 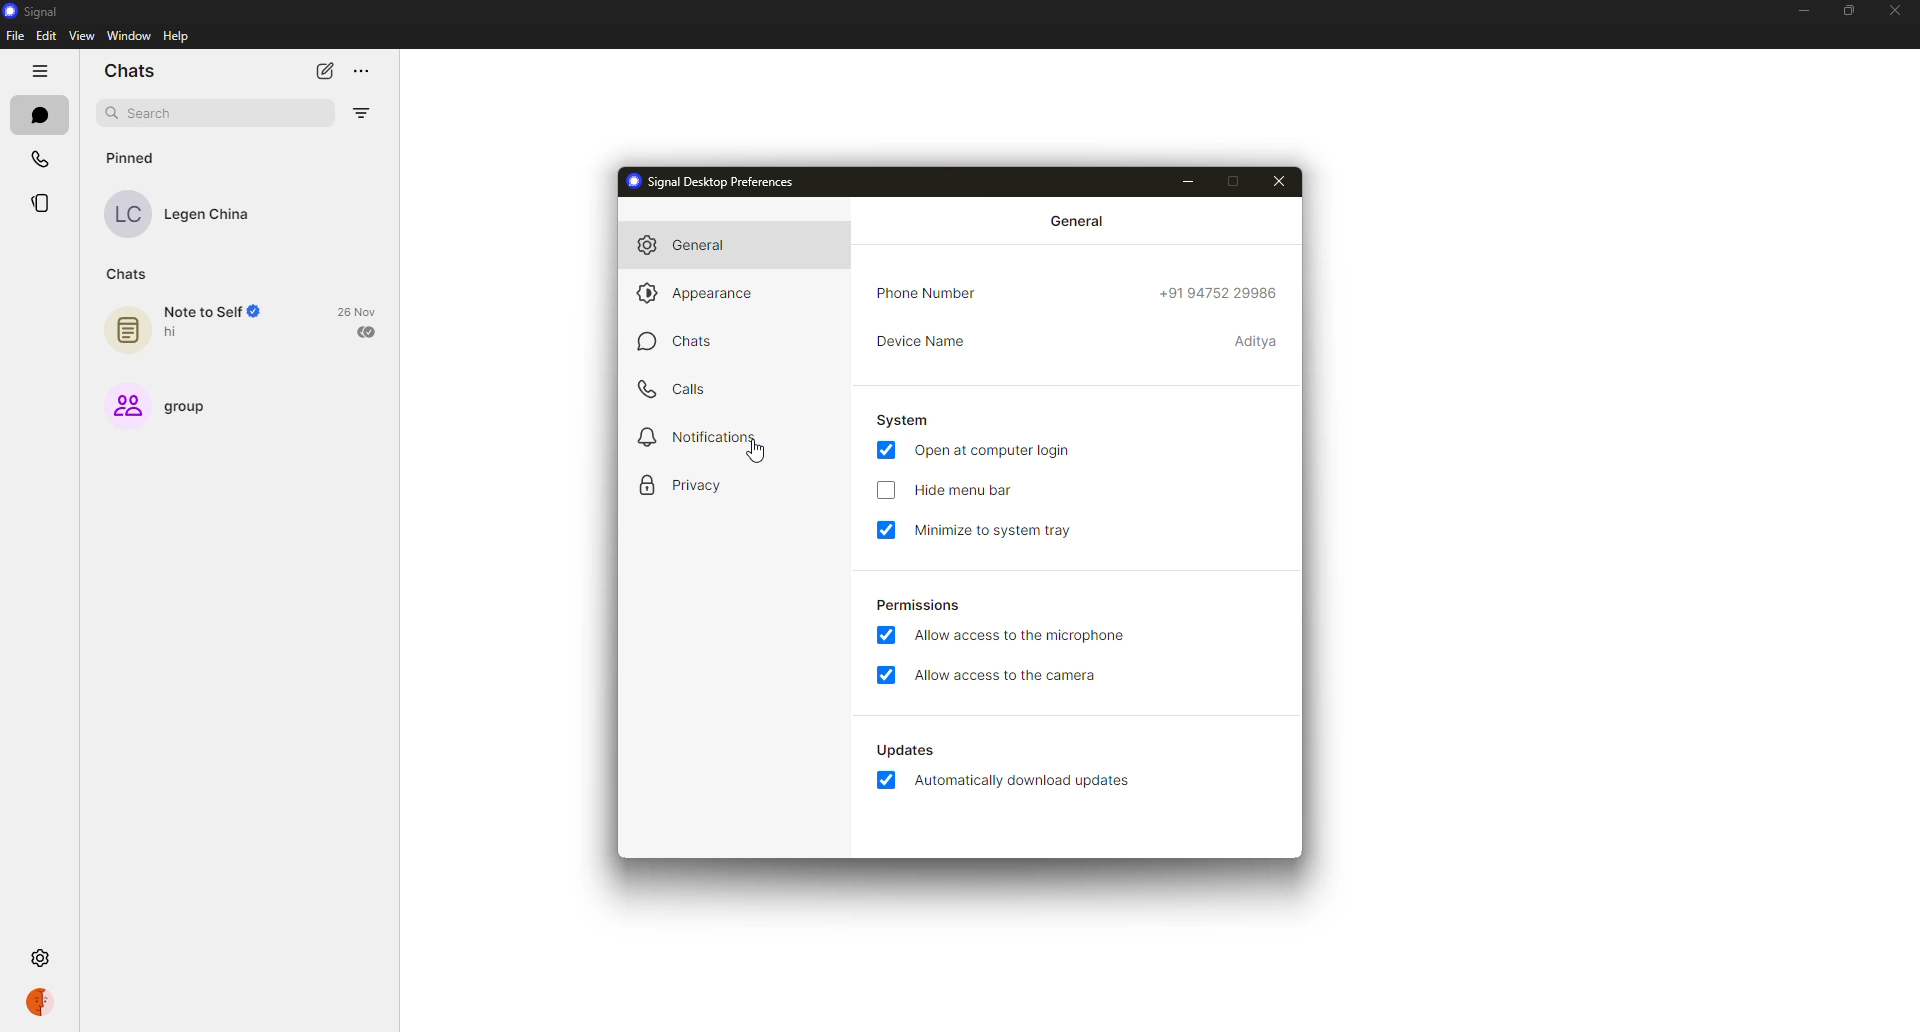 I want to click on close, so click(x=1894, y=8).